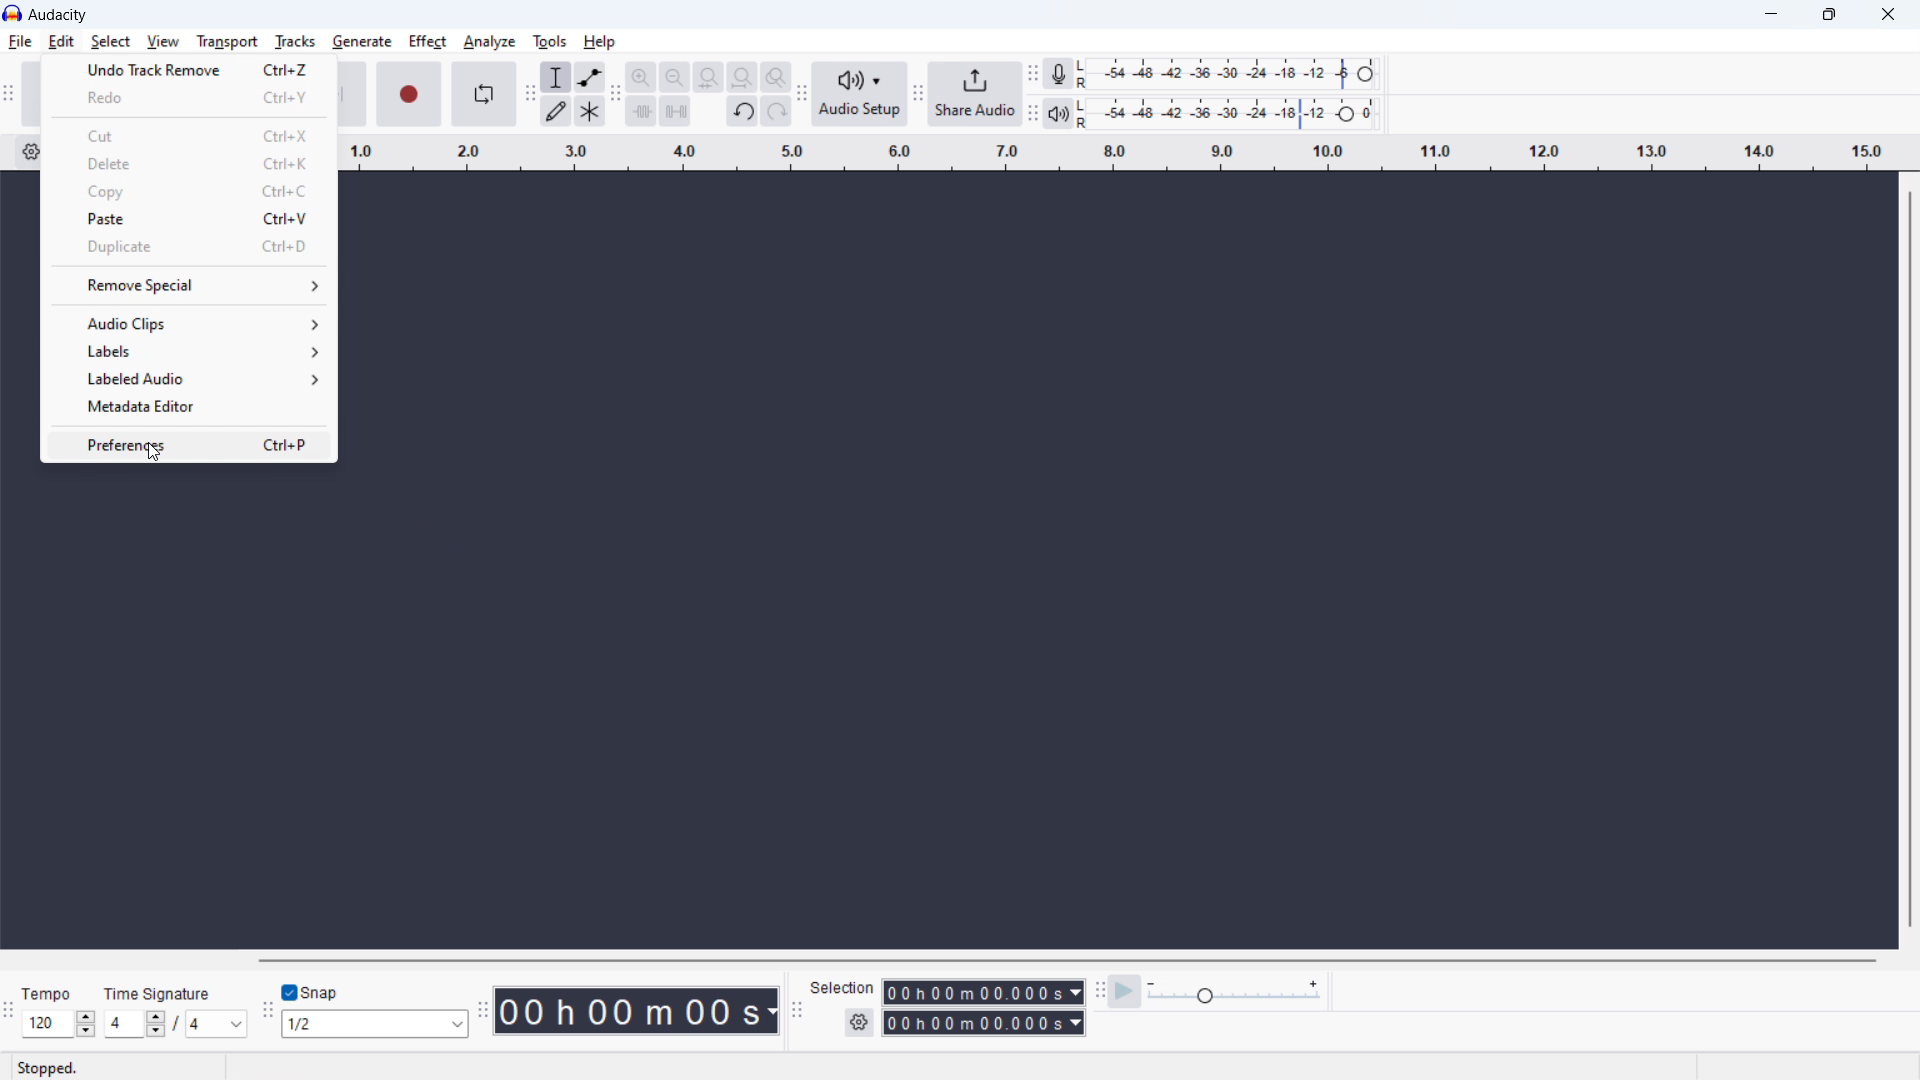  I want to click on minimize, so click(1769, 16).